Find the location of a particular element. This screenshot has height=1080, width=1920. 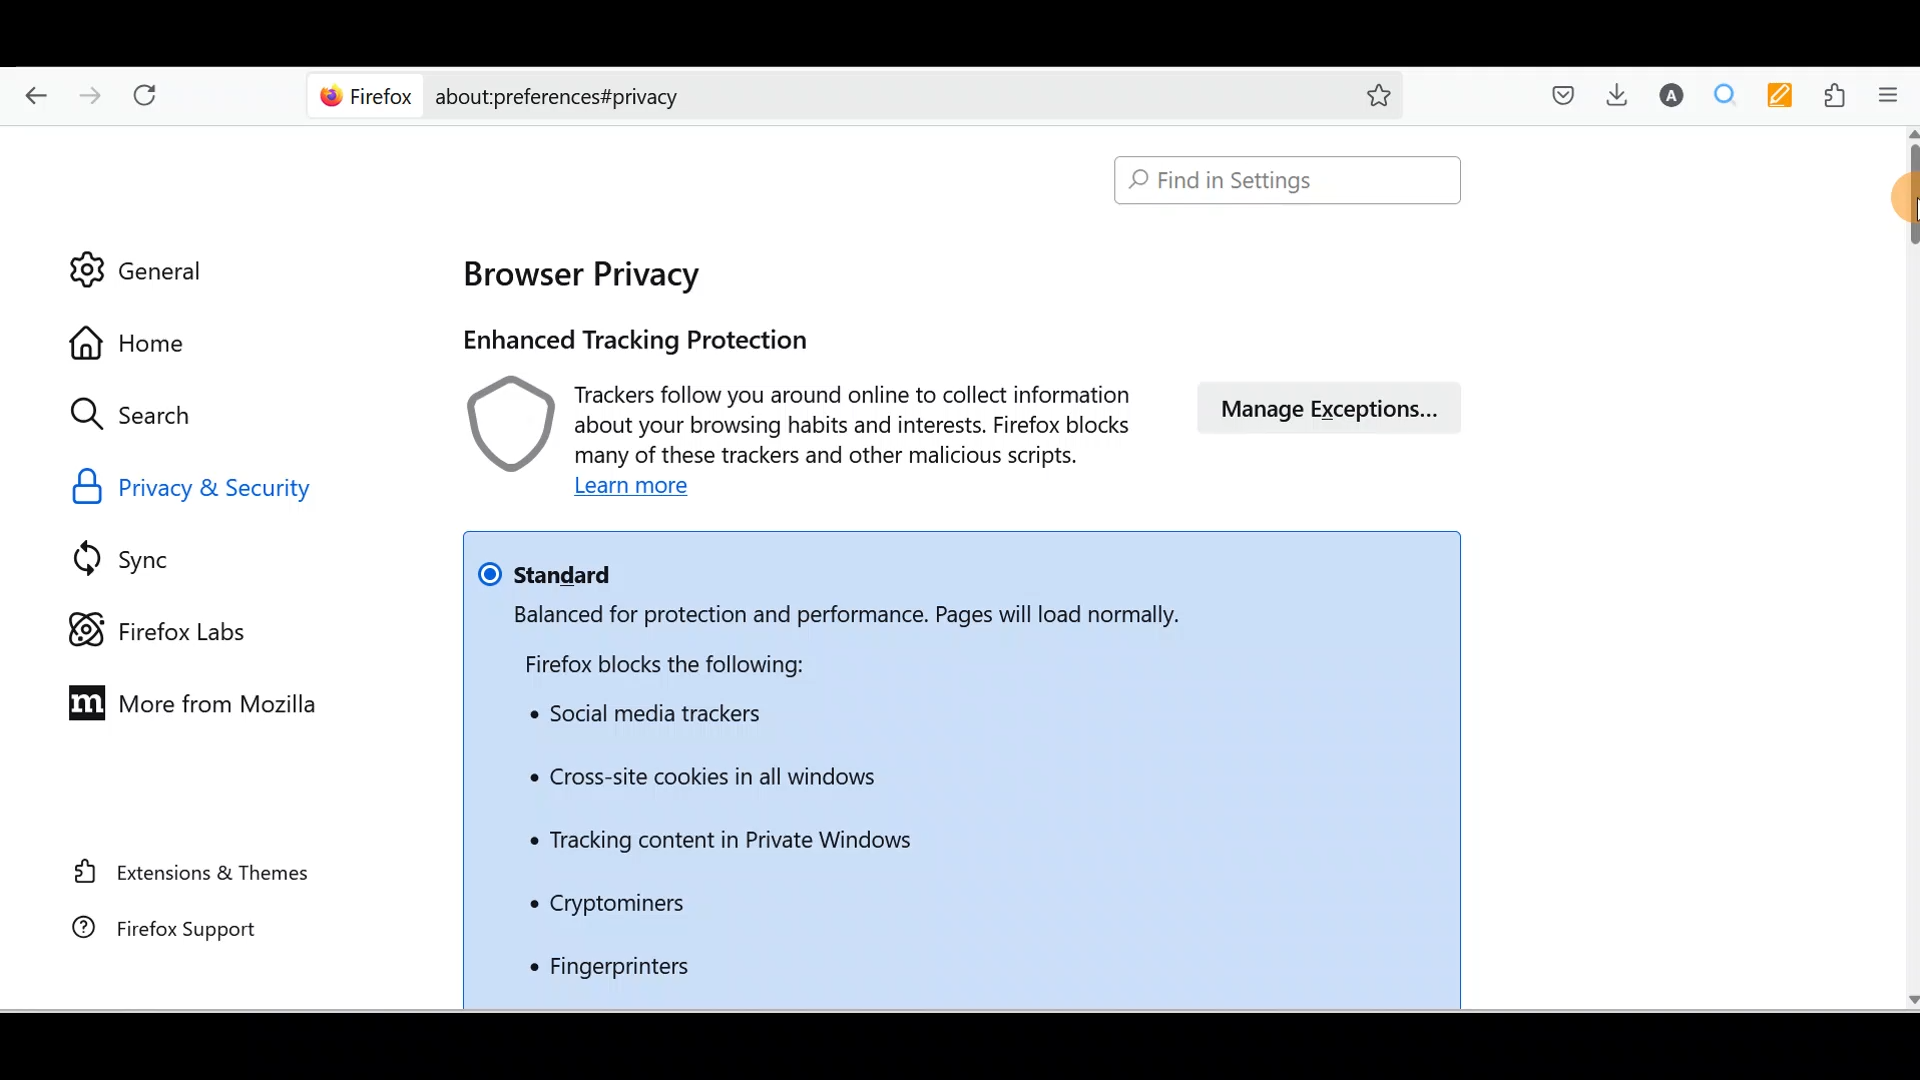

move down is located at coordinates (1908, 997).